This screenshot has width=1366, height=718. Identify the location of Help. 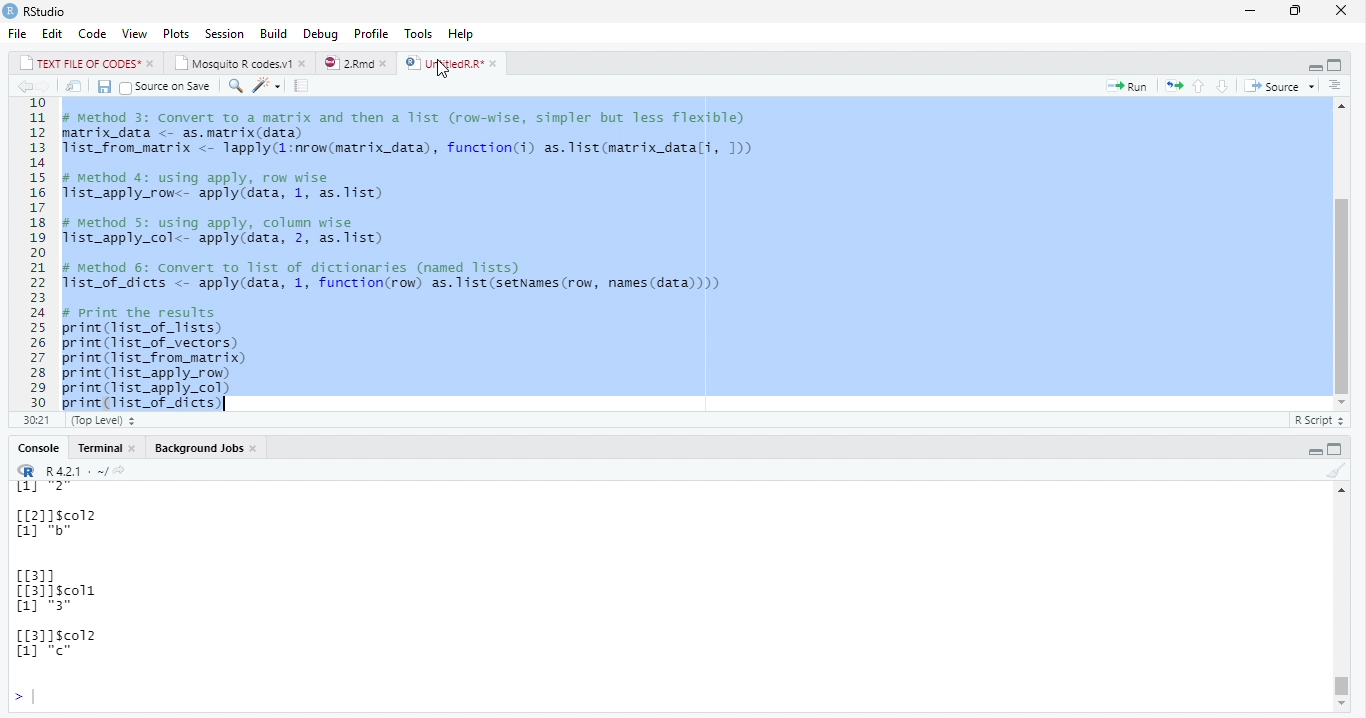
(465, 34).